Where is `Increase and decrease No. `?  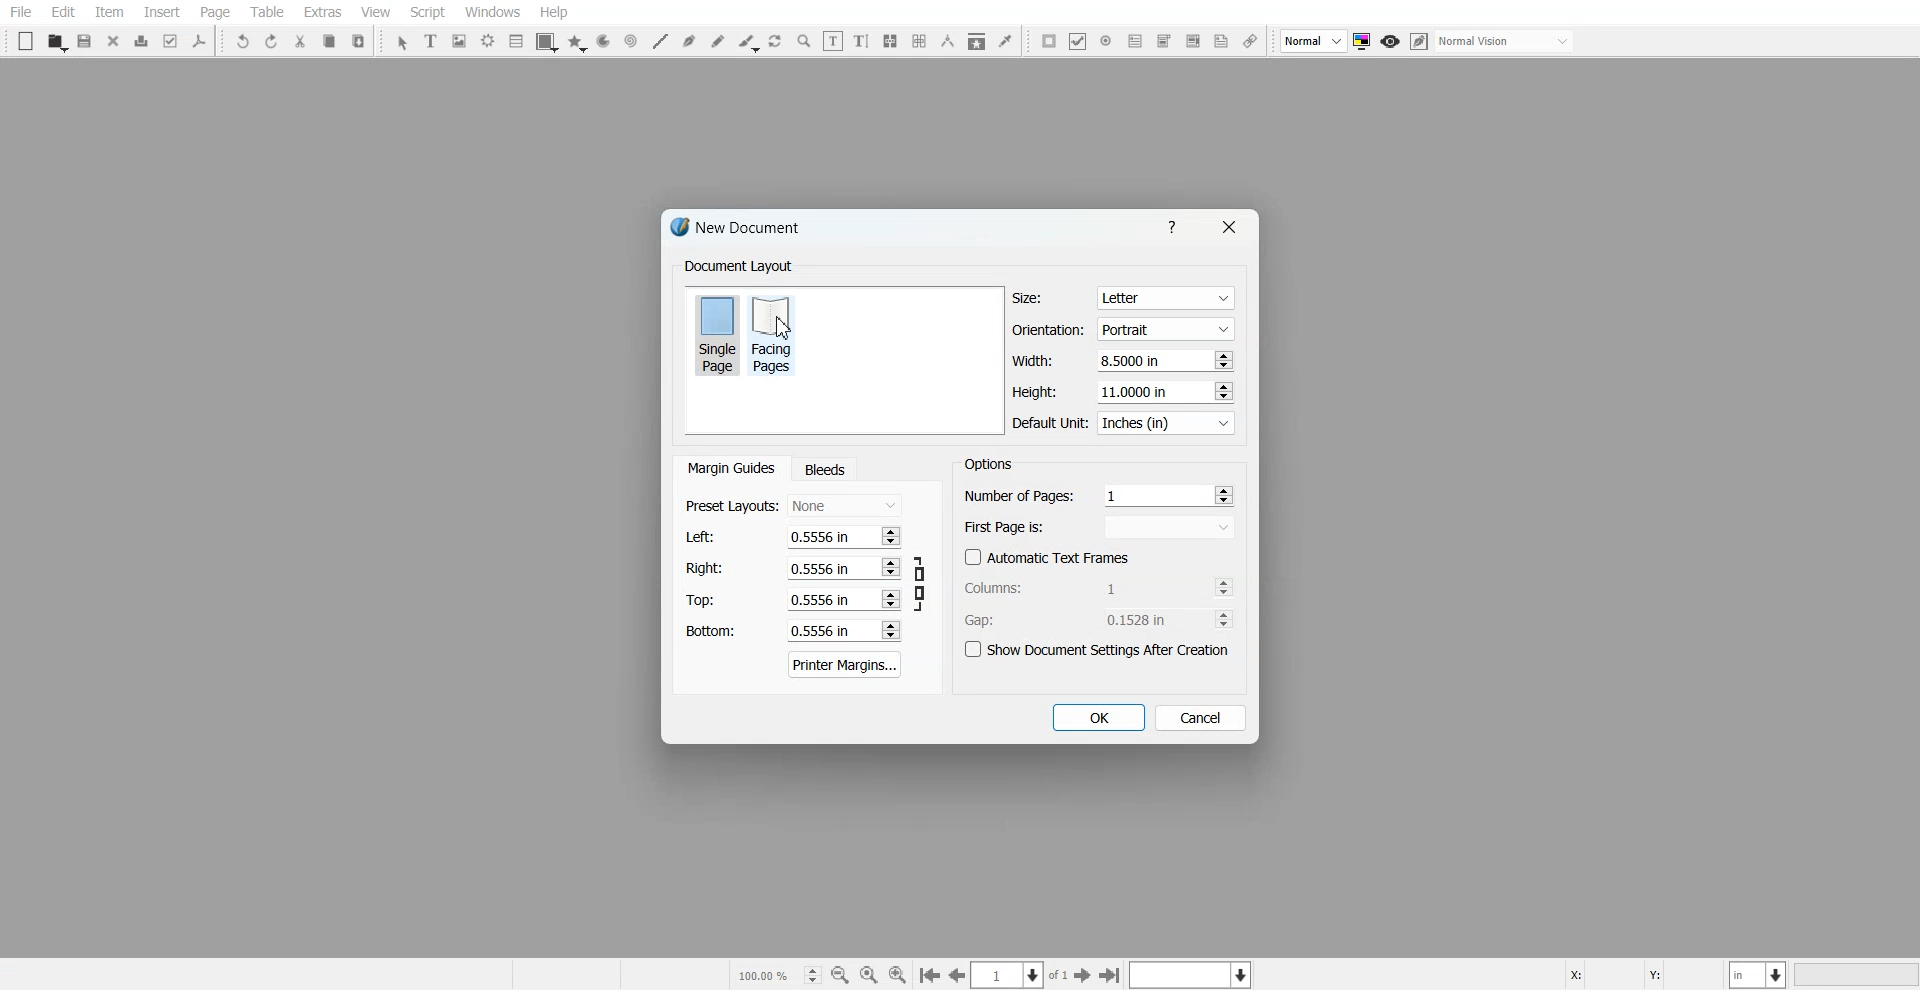 Increase and decrease No.  is located at coordinates (889, 535).